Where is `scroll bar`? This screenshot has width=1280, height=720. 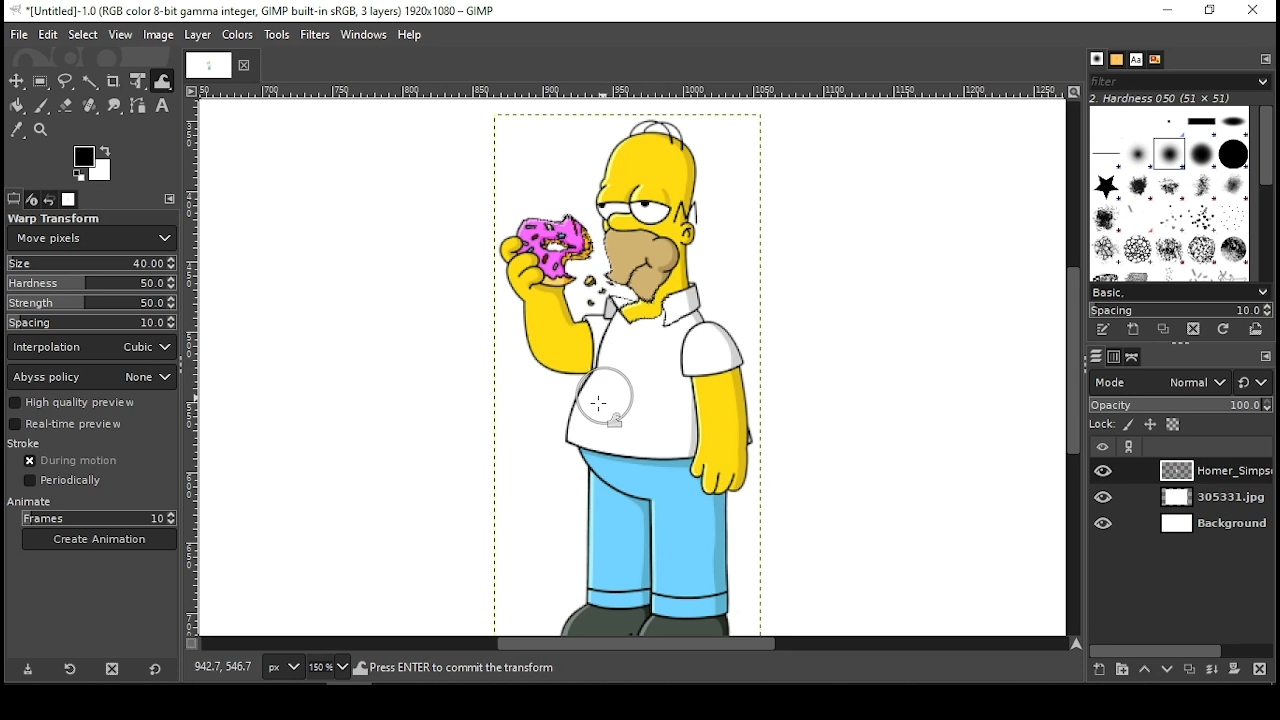 scroll bar is located at coordinates (1179, 651).